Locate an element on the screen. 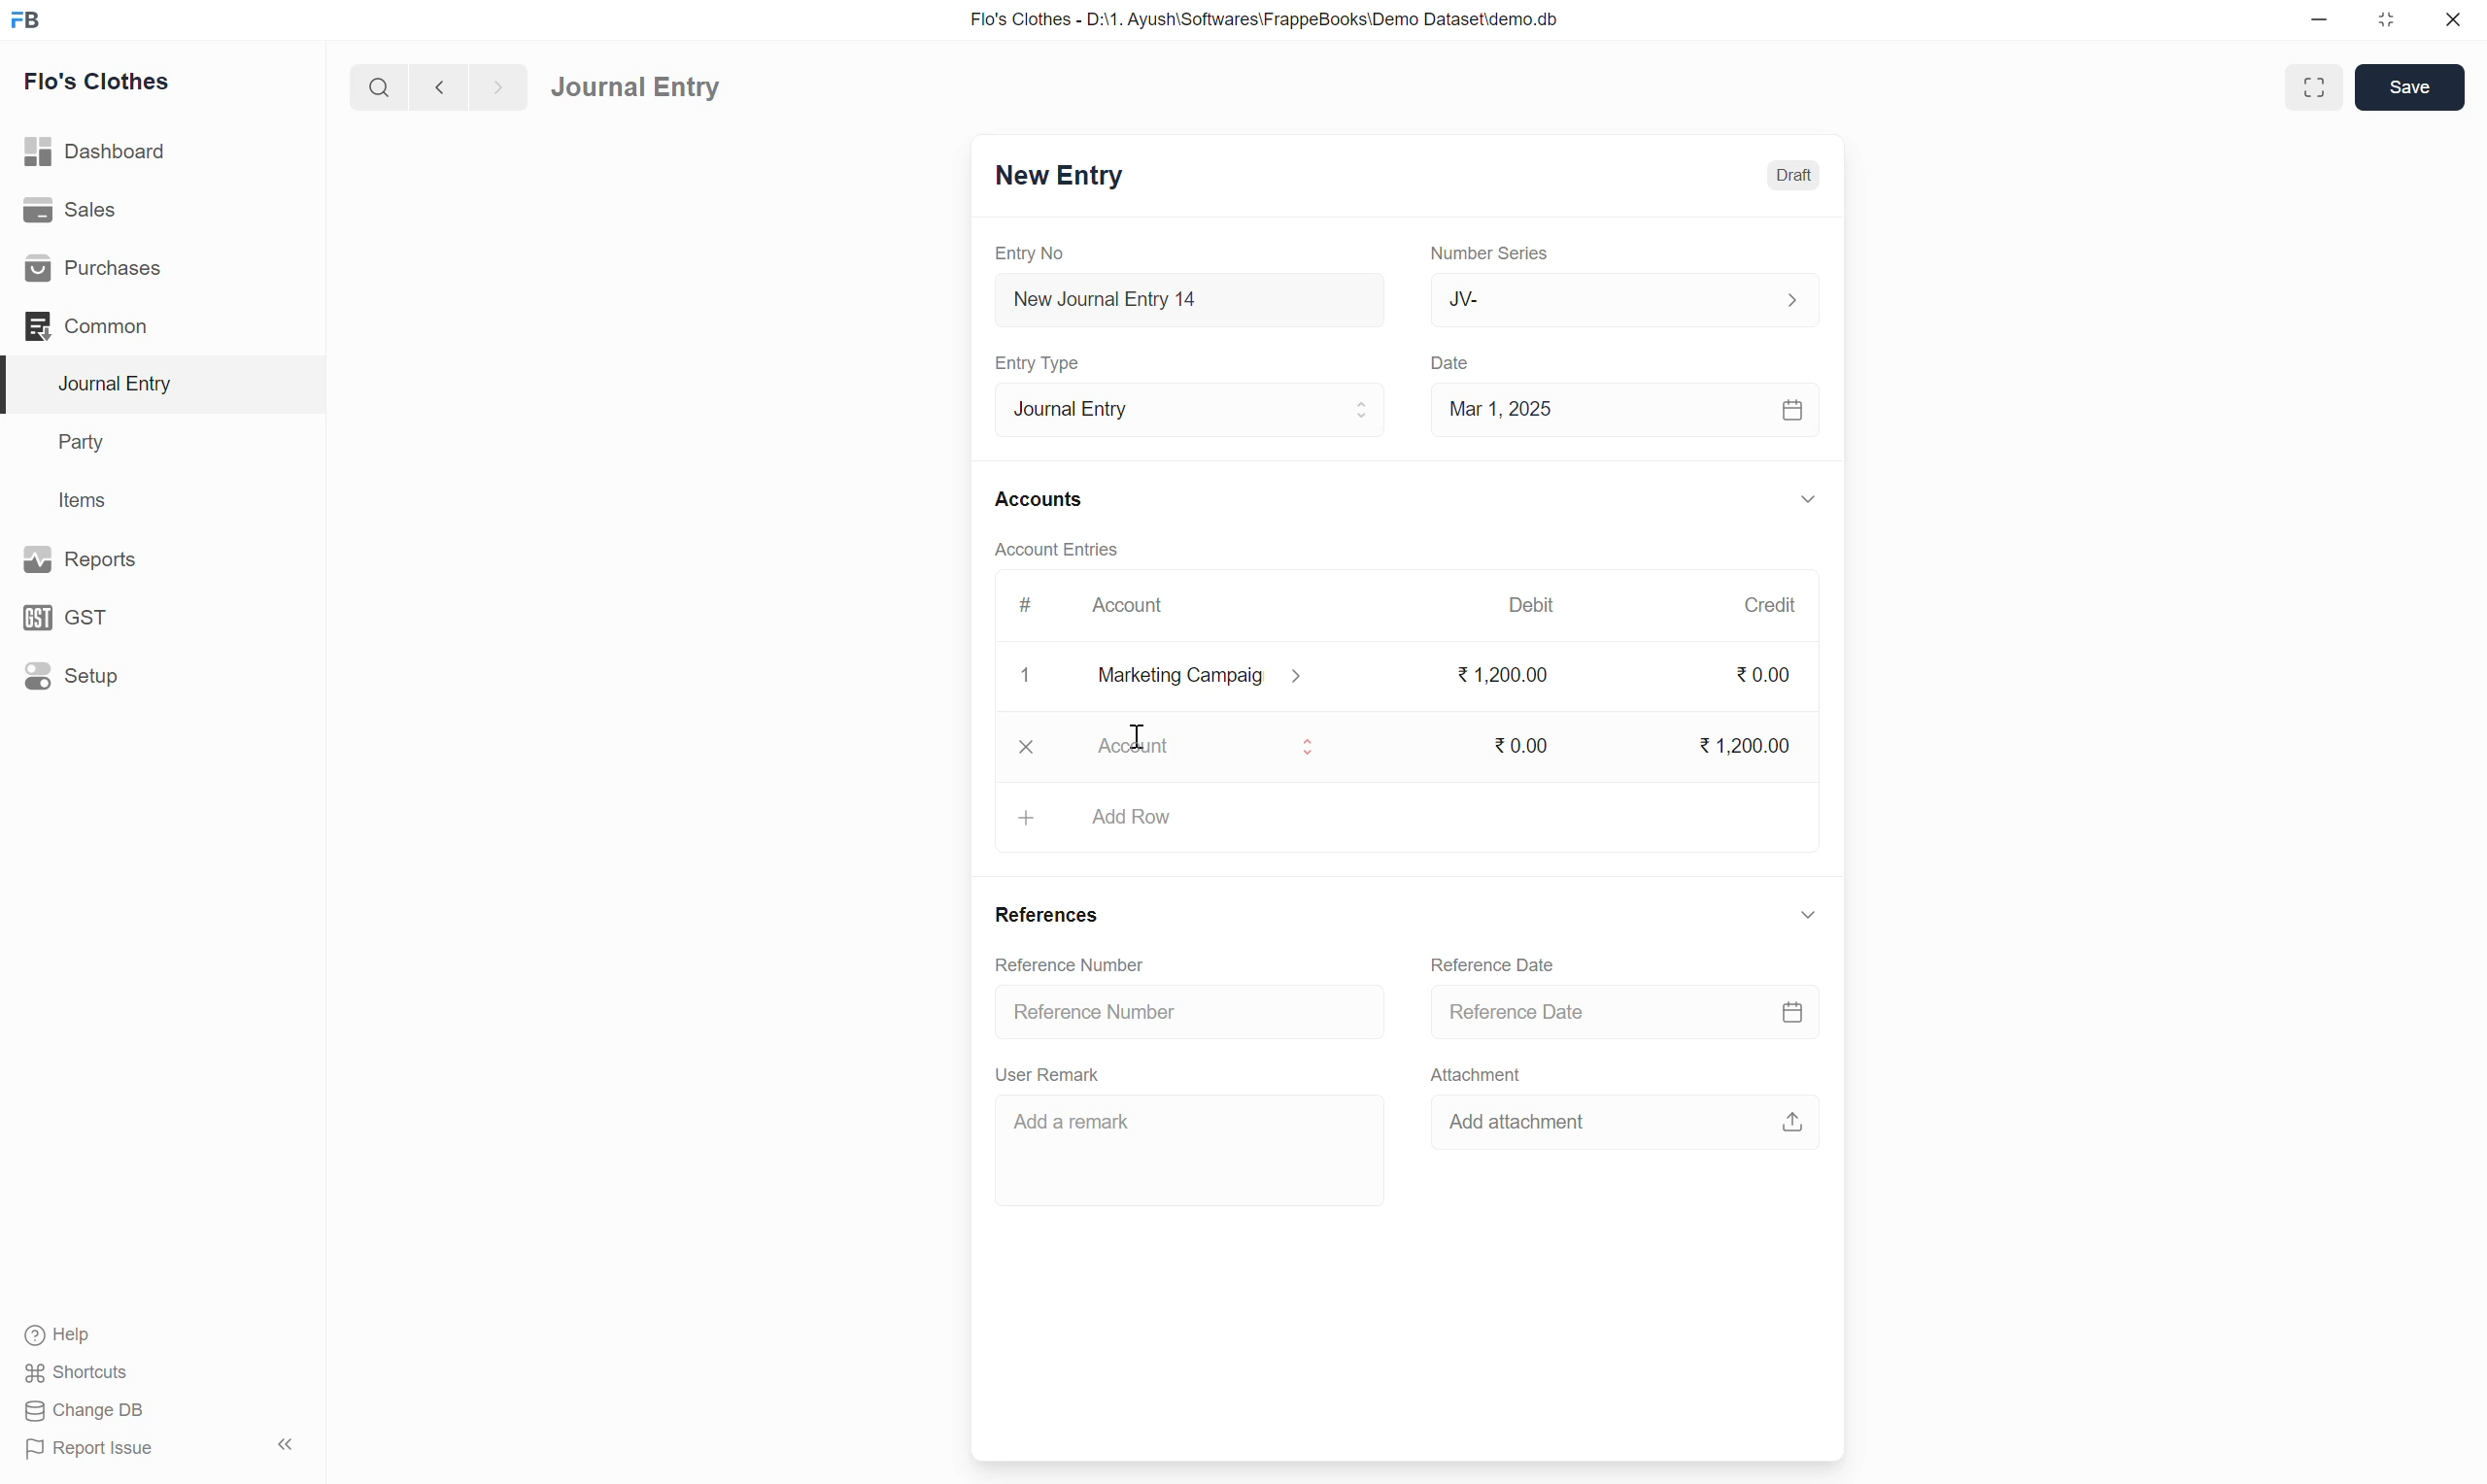 This screenshot has height=1484, width=2487. Items is located at coordinates (81, 499).